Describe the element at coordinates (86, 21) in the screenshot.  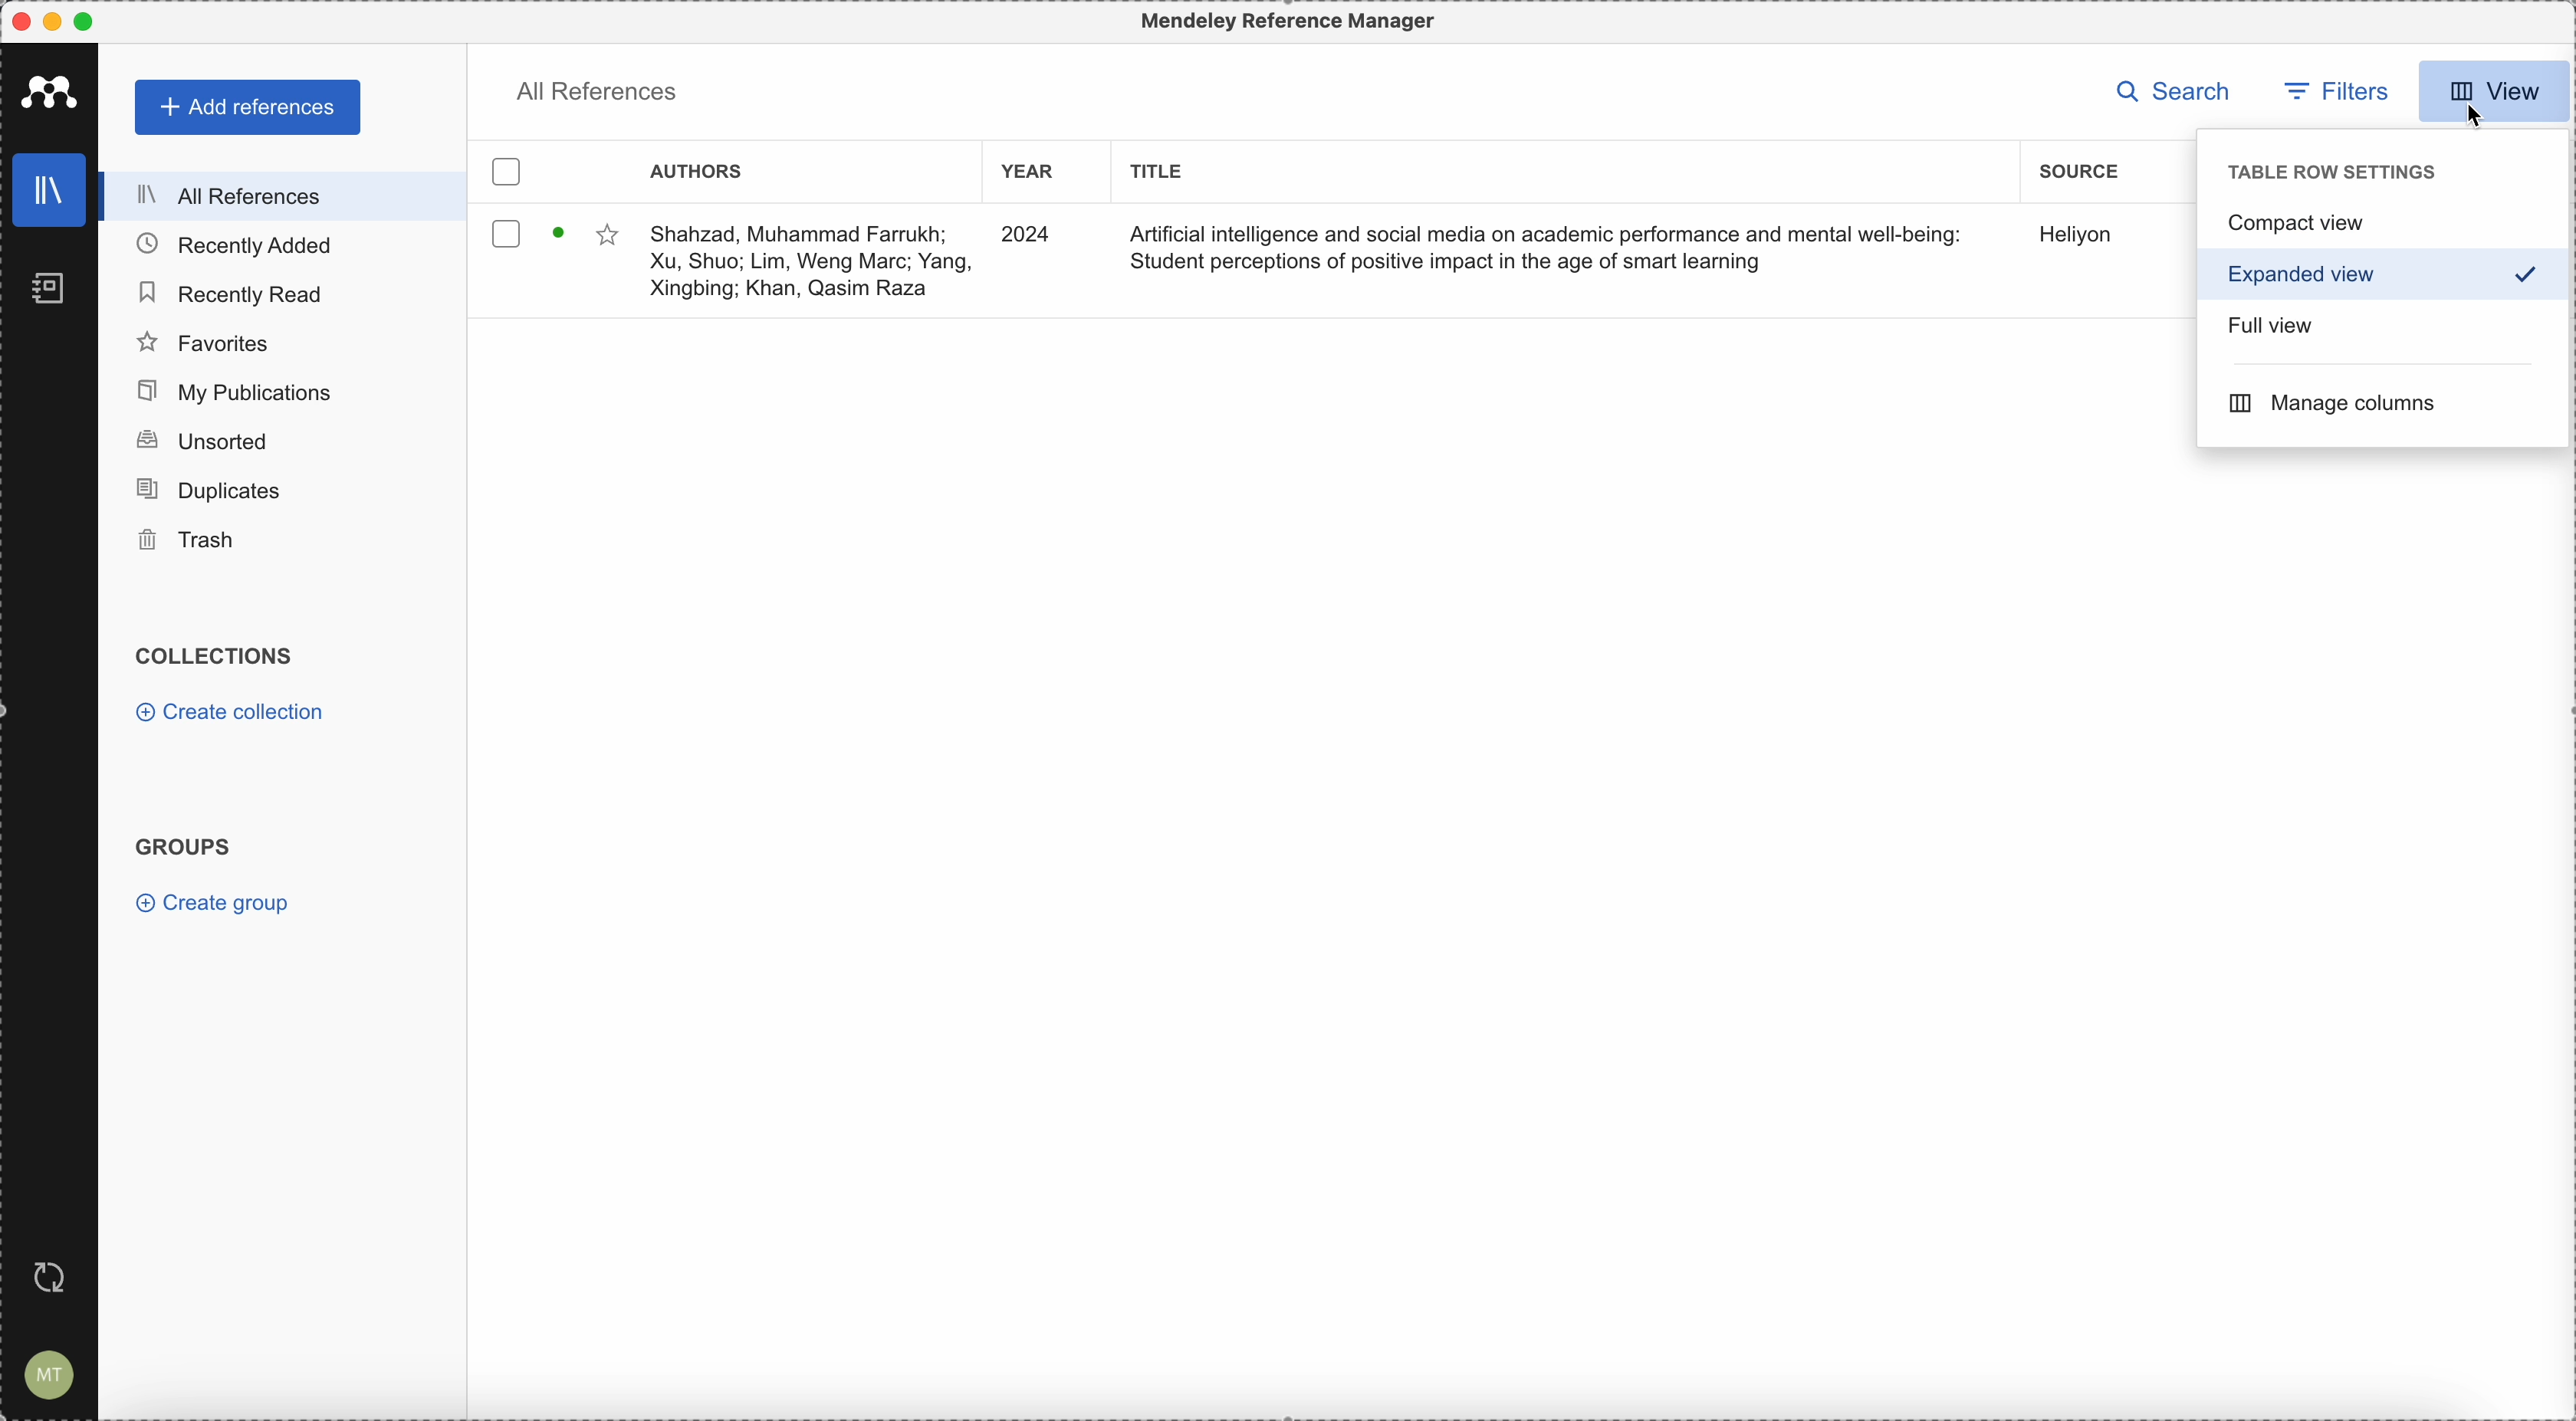
I see `maximize` at that location.